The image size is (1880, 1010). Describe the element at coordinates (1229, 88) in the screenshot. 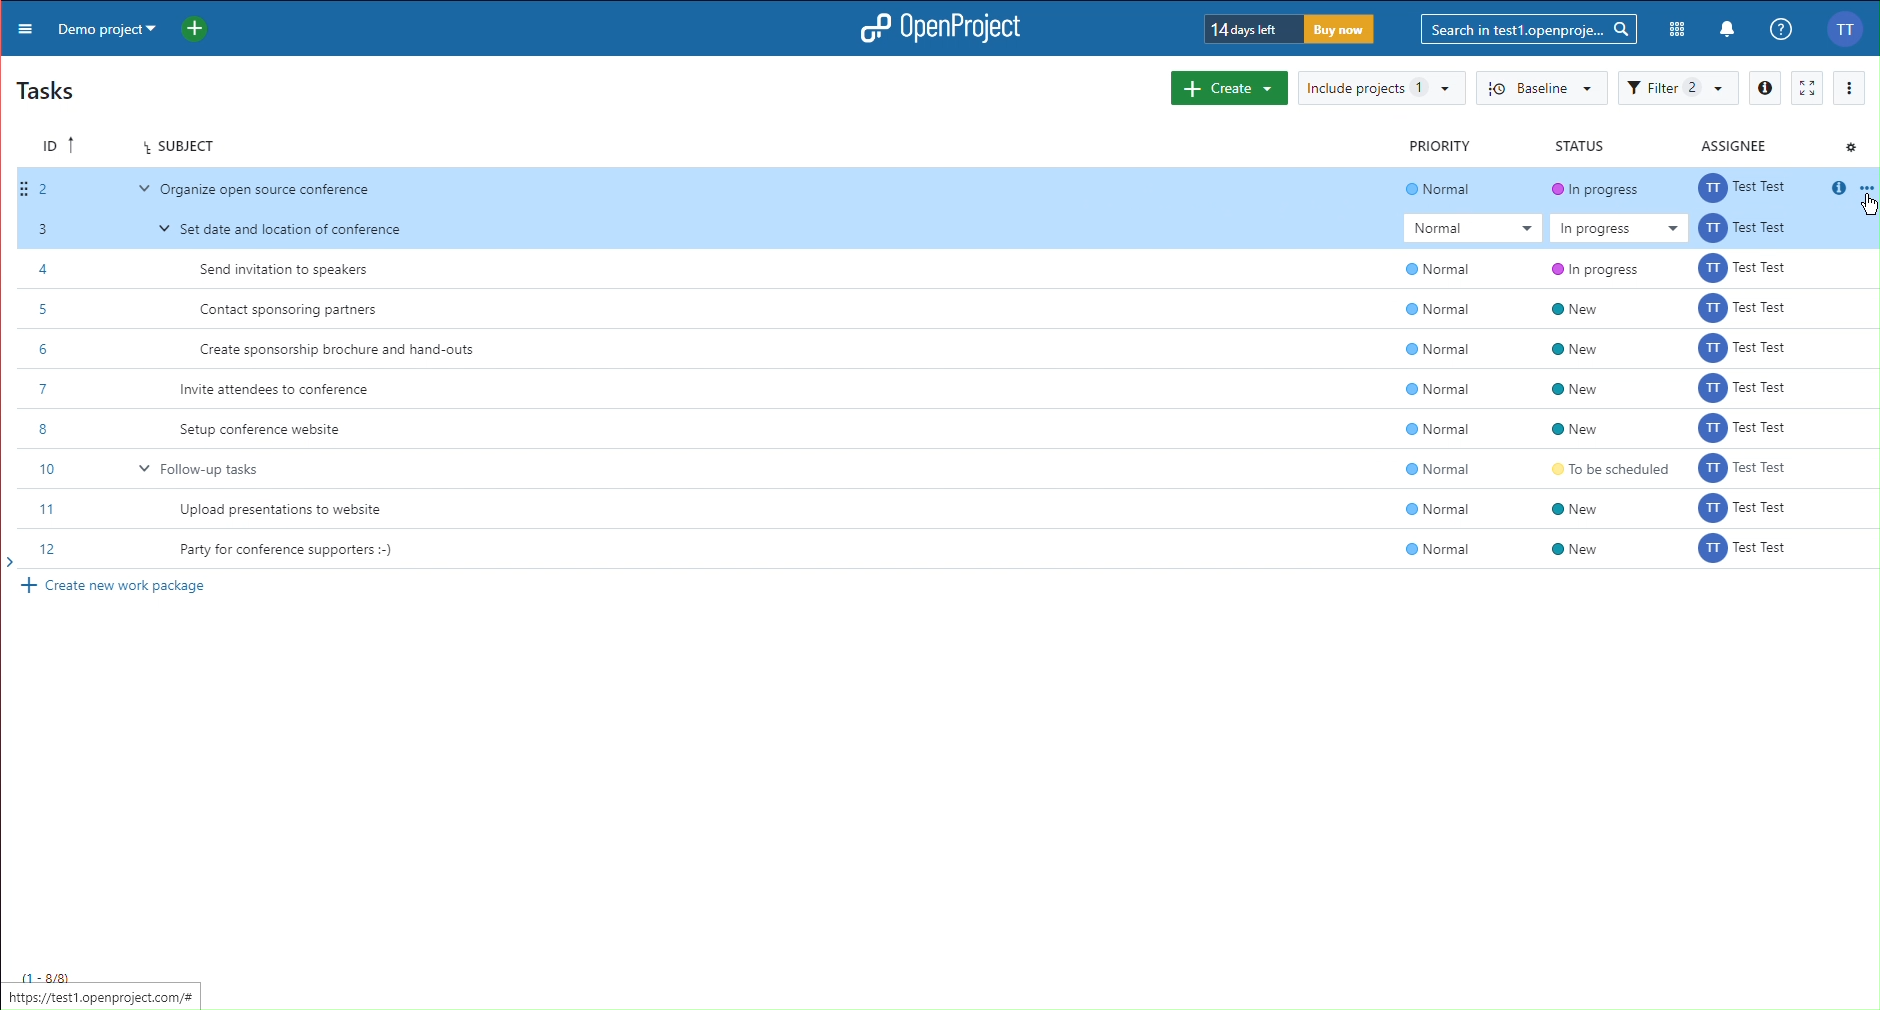

I see `Create` at that location.